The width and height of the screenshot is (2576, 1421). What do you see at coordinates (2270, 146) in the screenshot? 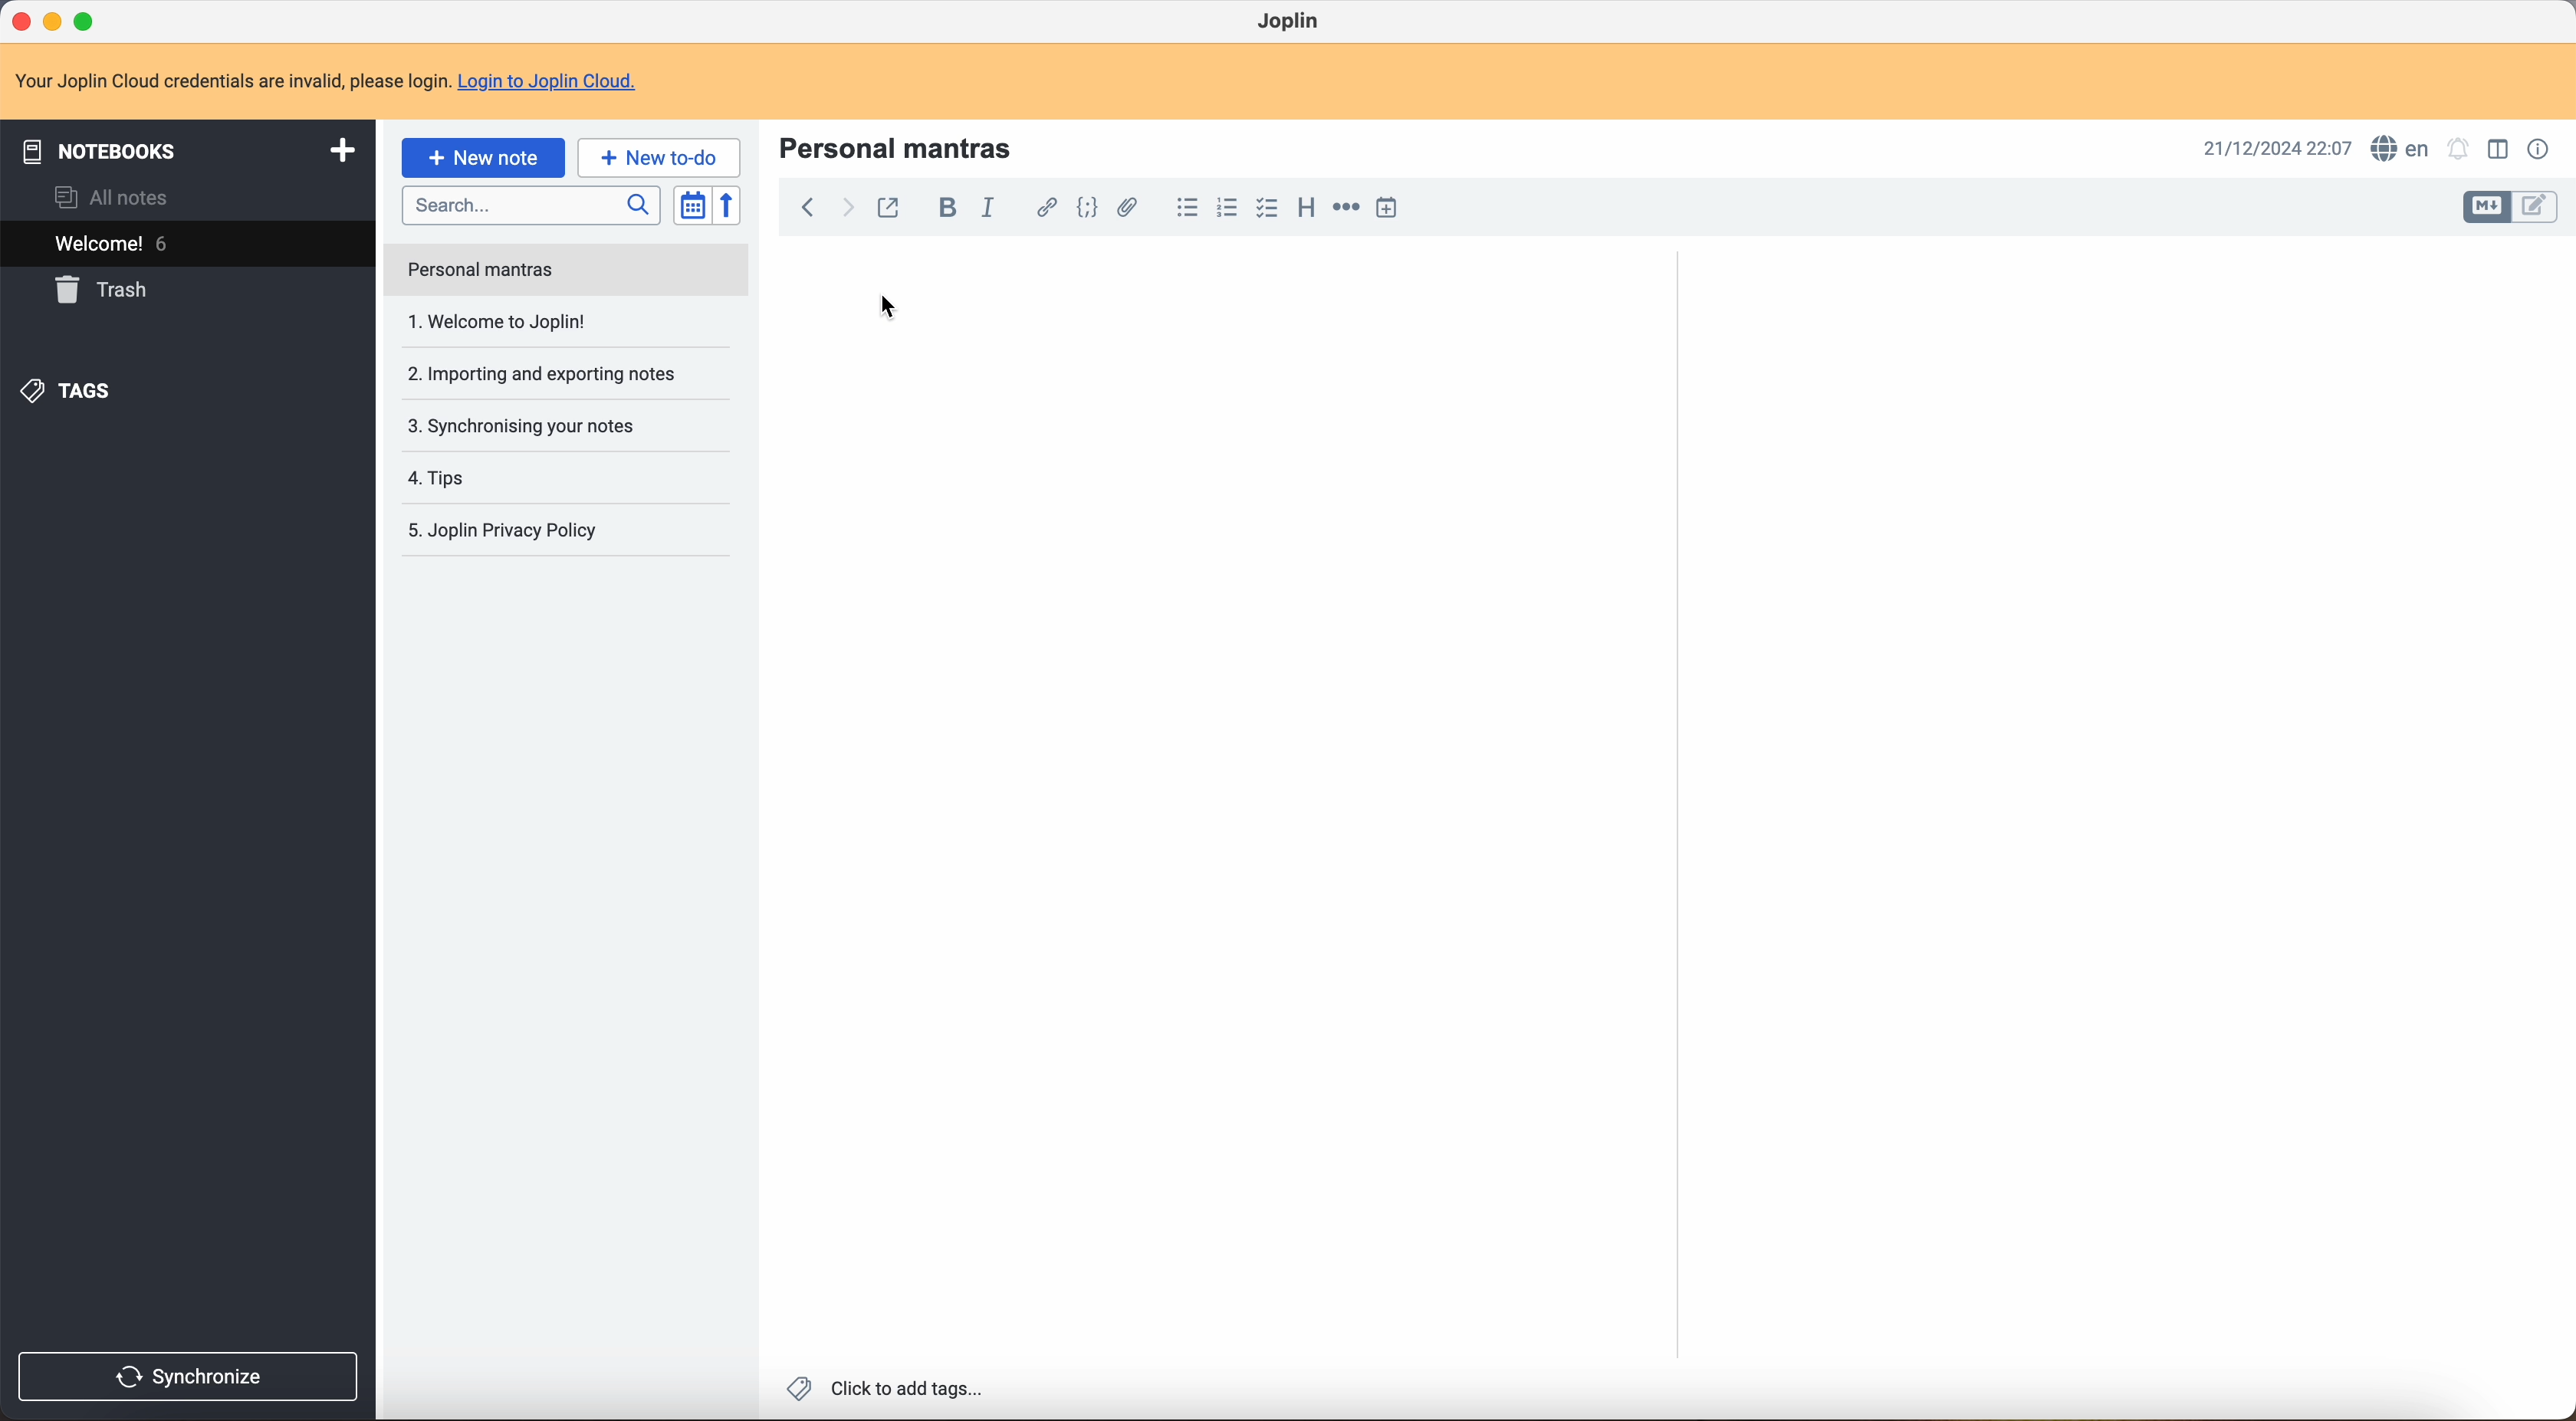
I see `date and hour` at bounding box center [2270, 146].